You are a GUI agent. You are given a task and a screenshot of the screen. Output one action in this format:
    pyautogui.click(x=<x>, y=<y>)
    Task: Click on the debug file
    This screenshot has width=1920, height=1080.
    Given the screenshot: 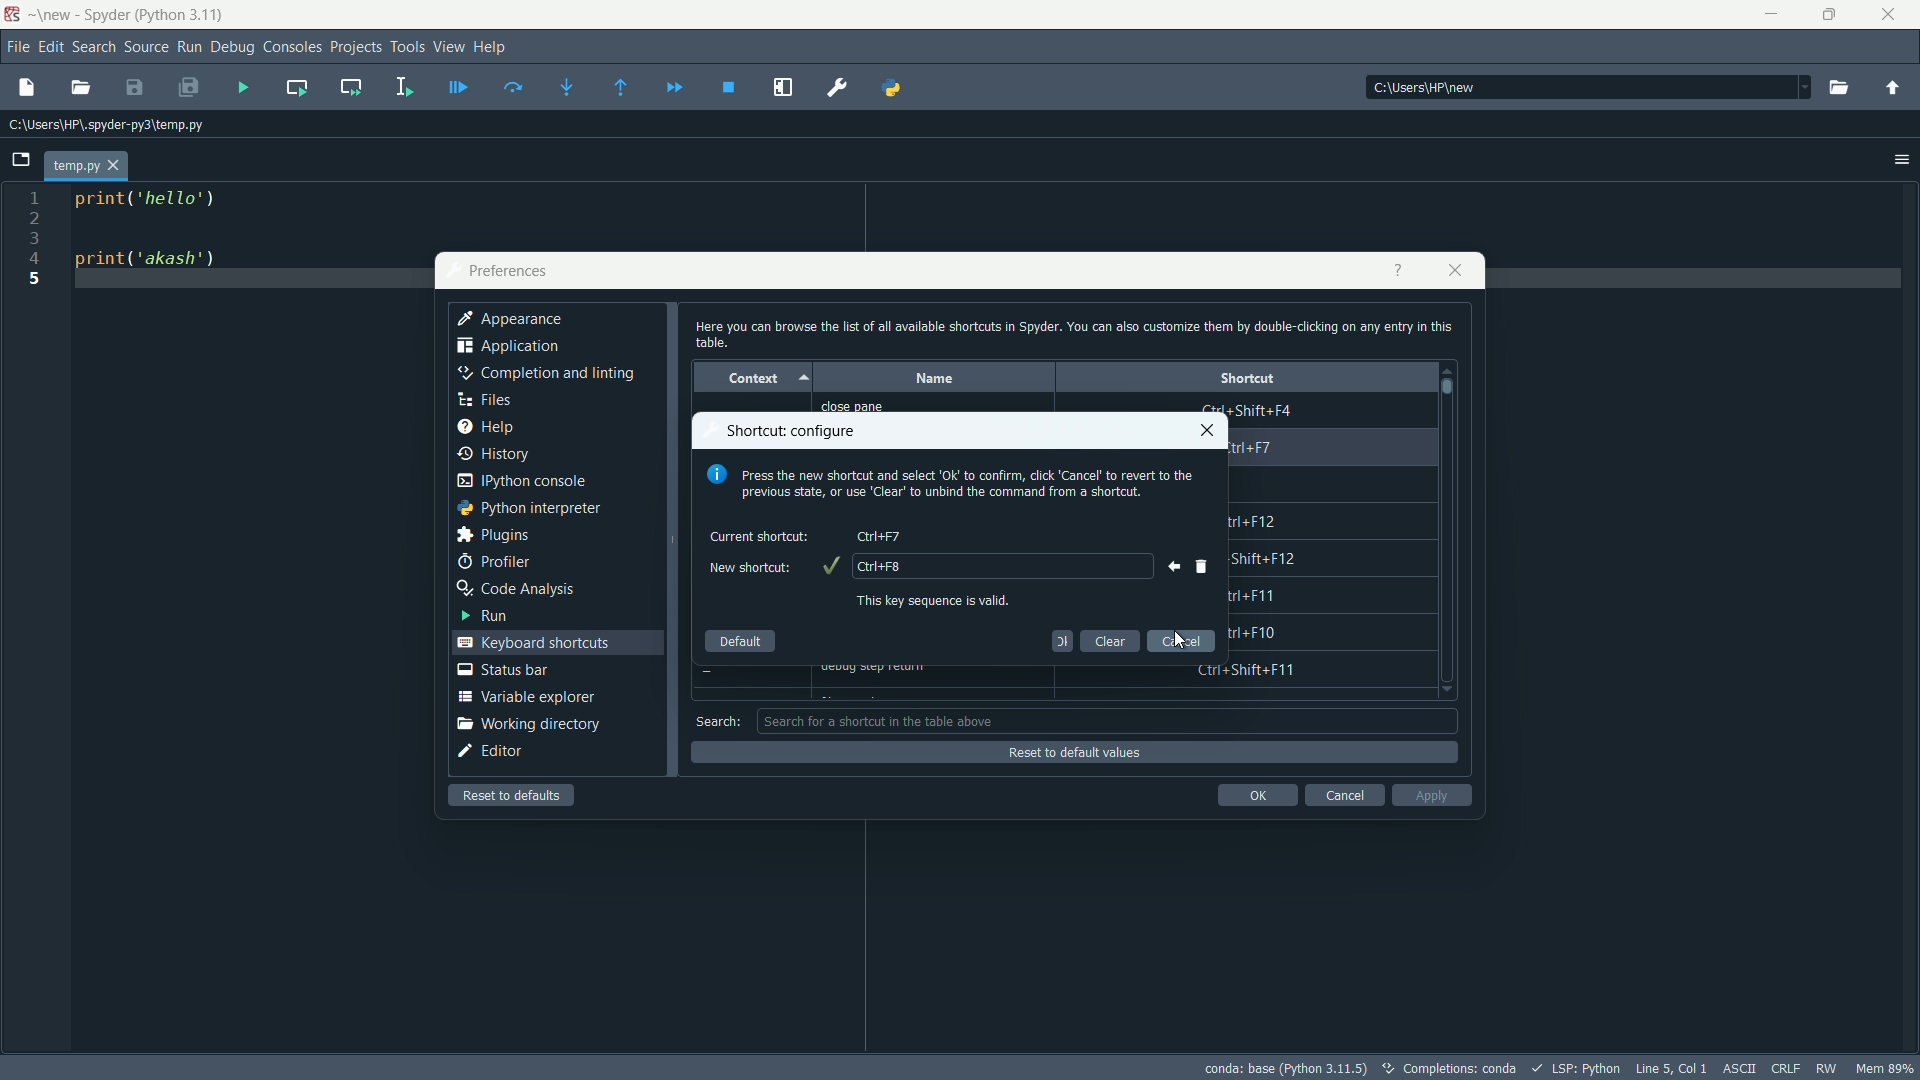 What is the action you would take?
    pyautogui.click(x=457, y=89)
    